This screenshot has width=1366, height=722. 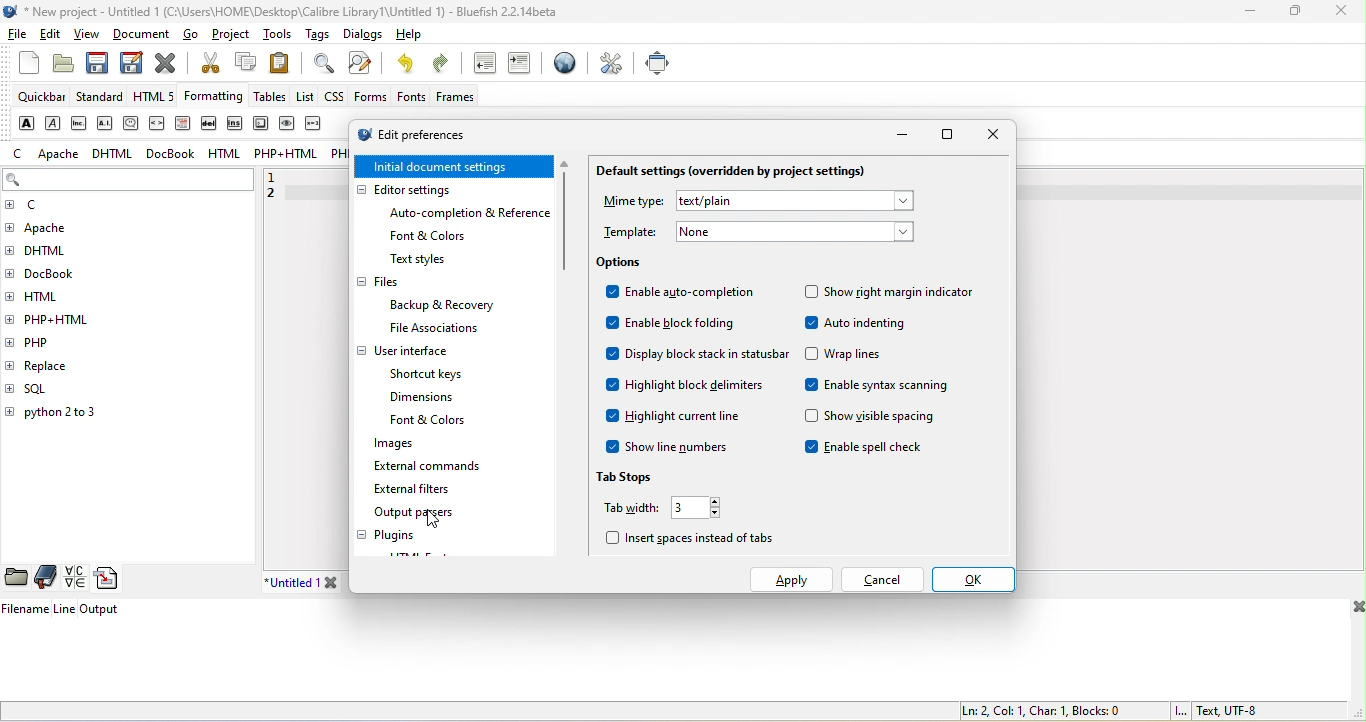 What do you see at coordinates (20, 70) in the screenshot?
I see `new` at bounding box center [20, 70].